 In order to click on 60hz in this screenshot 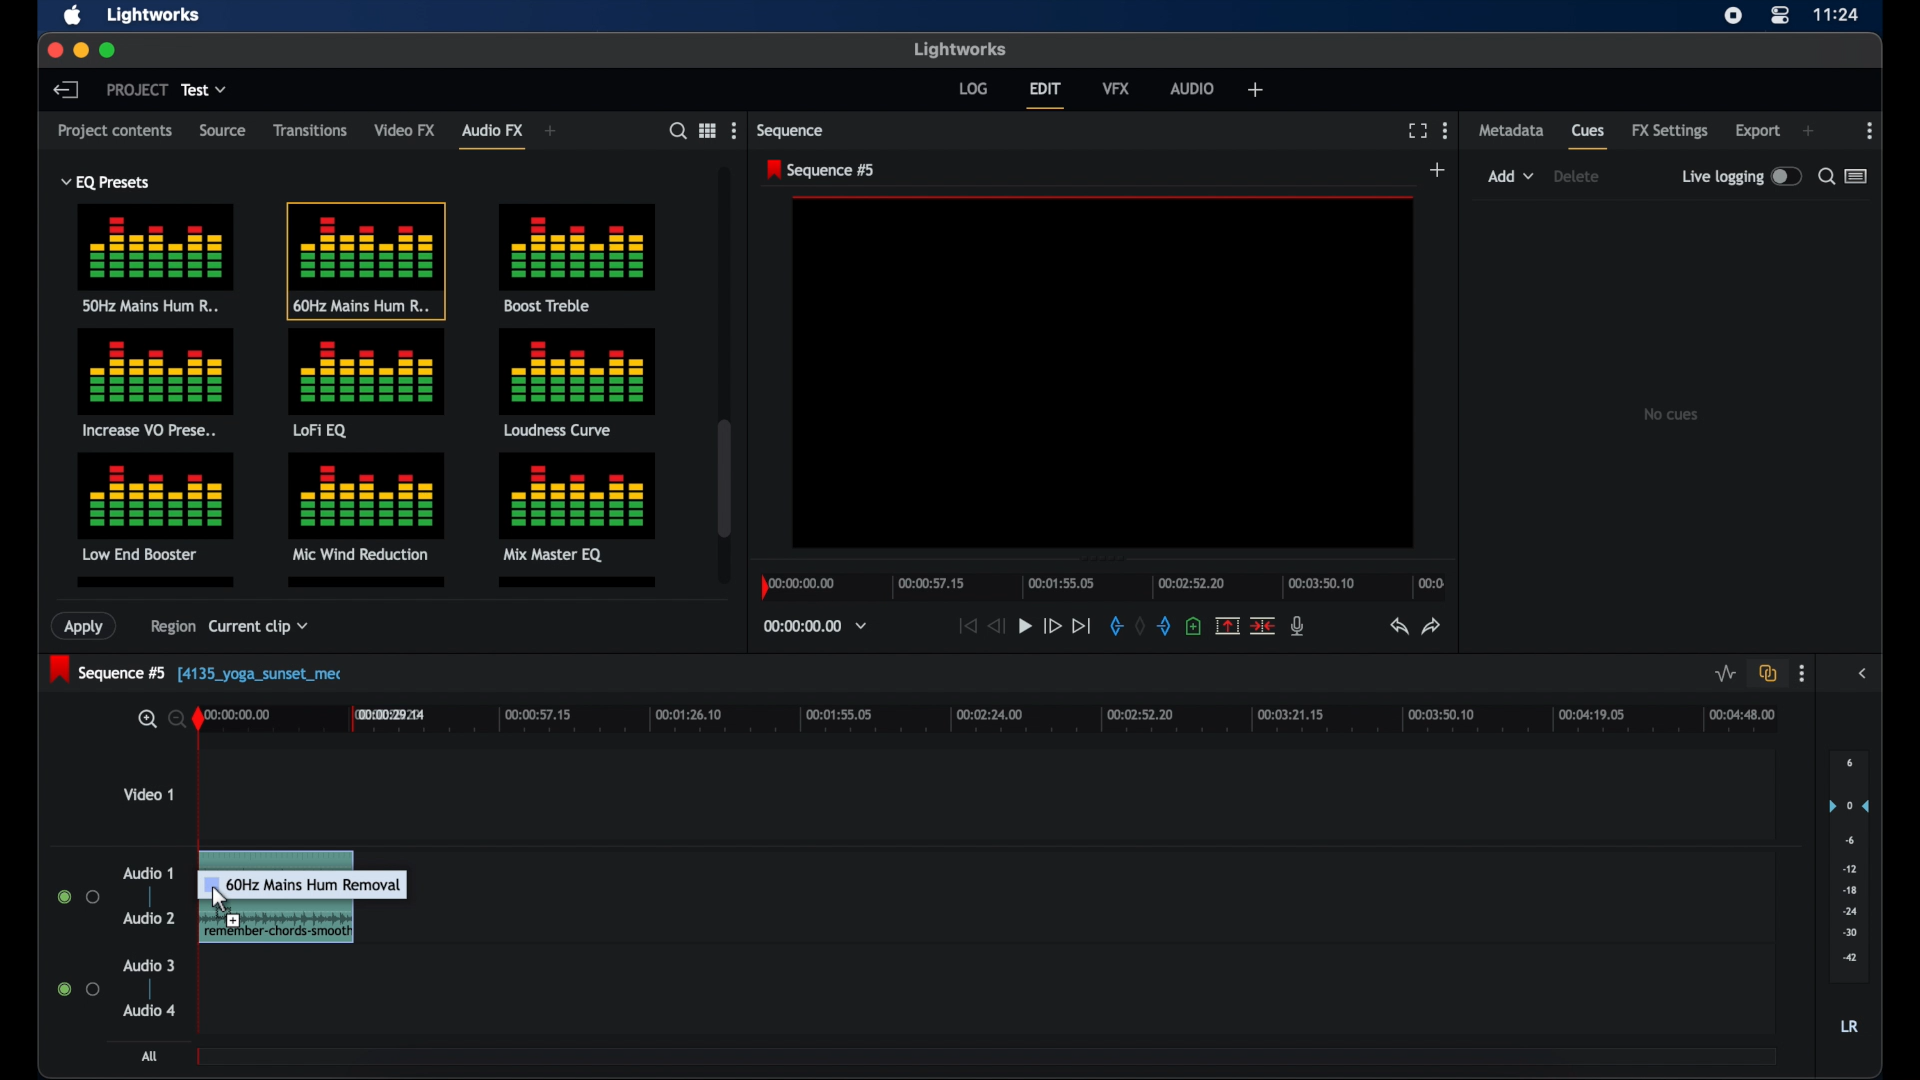, I will do `click(365, 260)`.